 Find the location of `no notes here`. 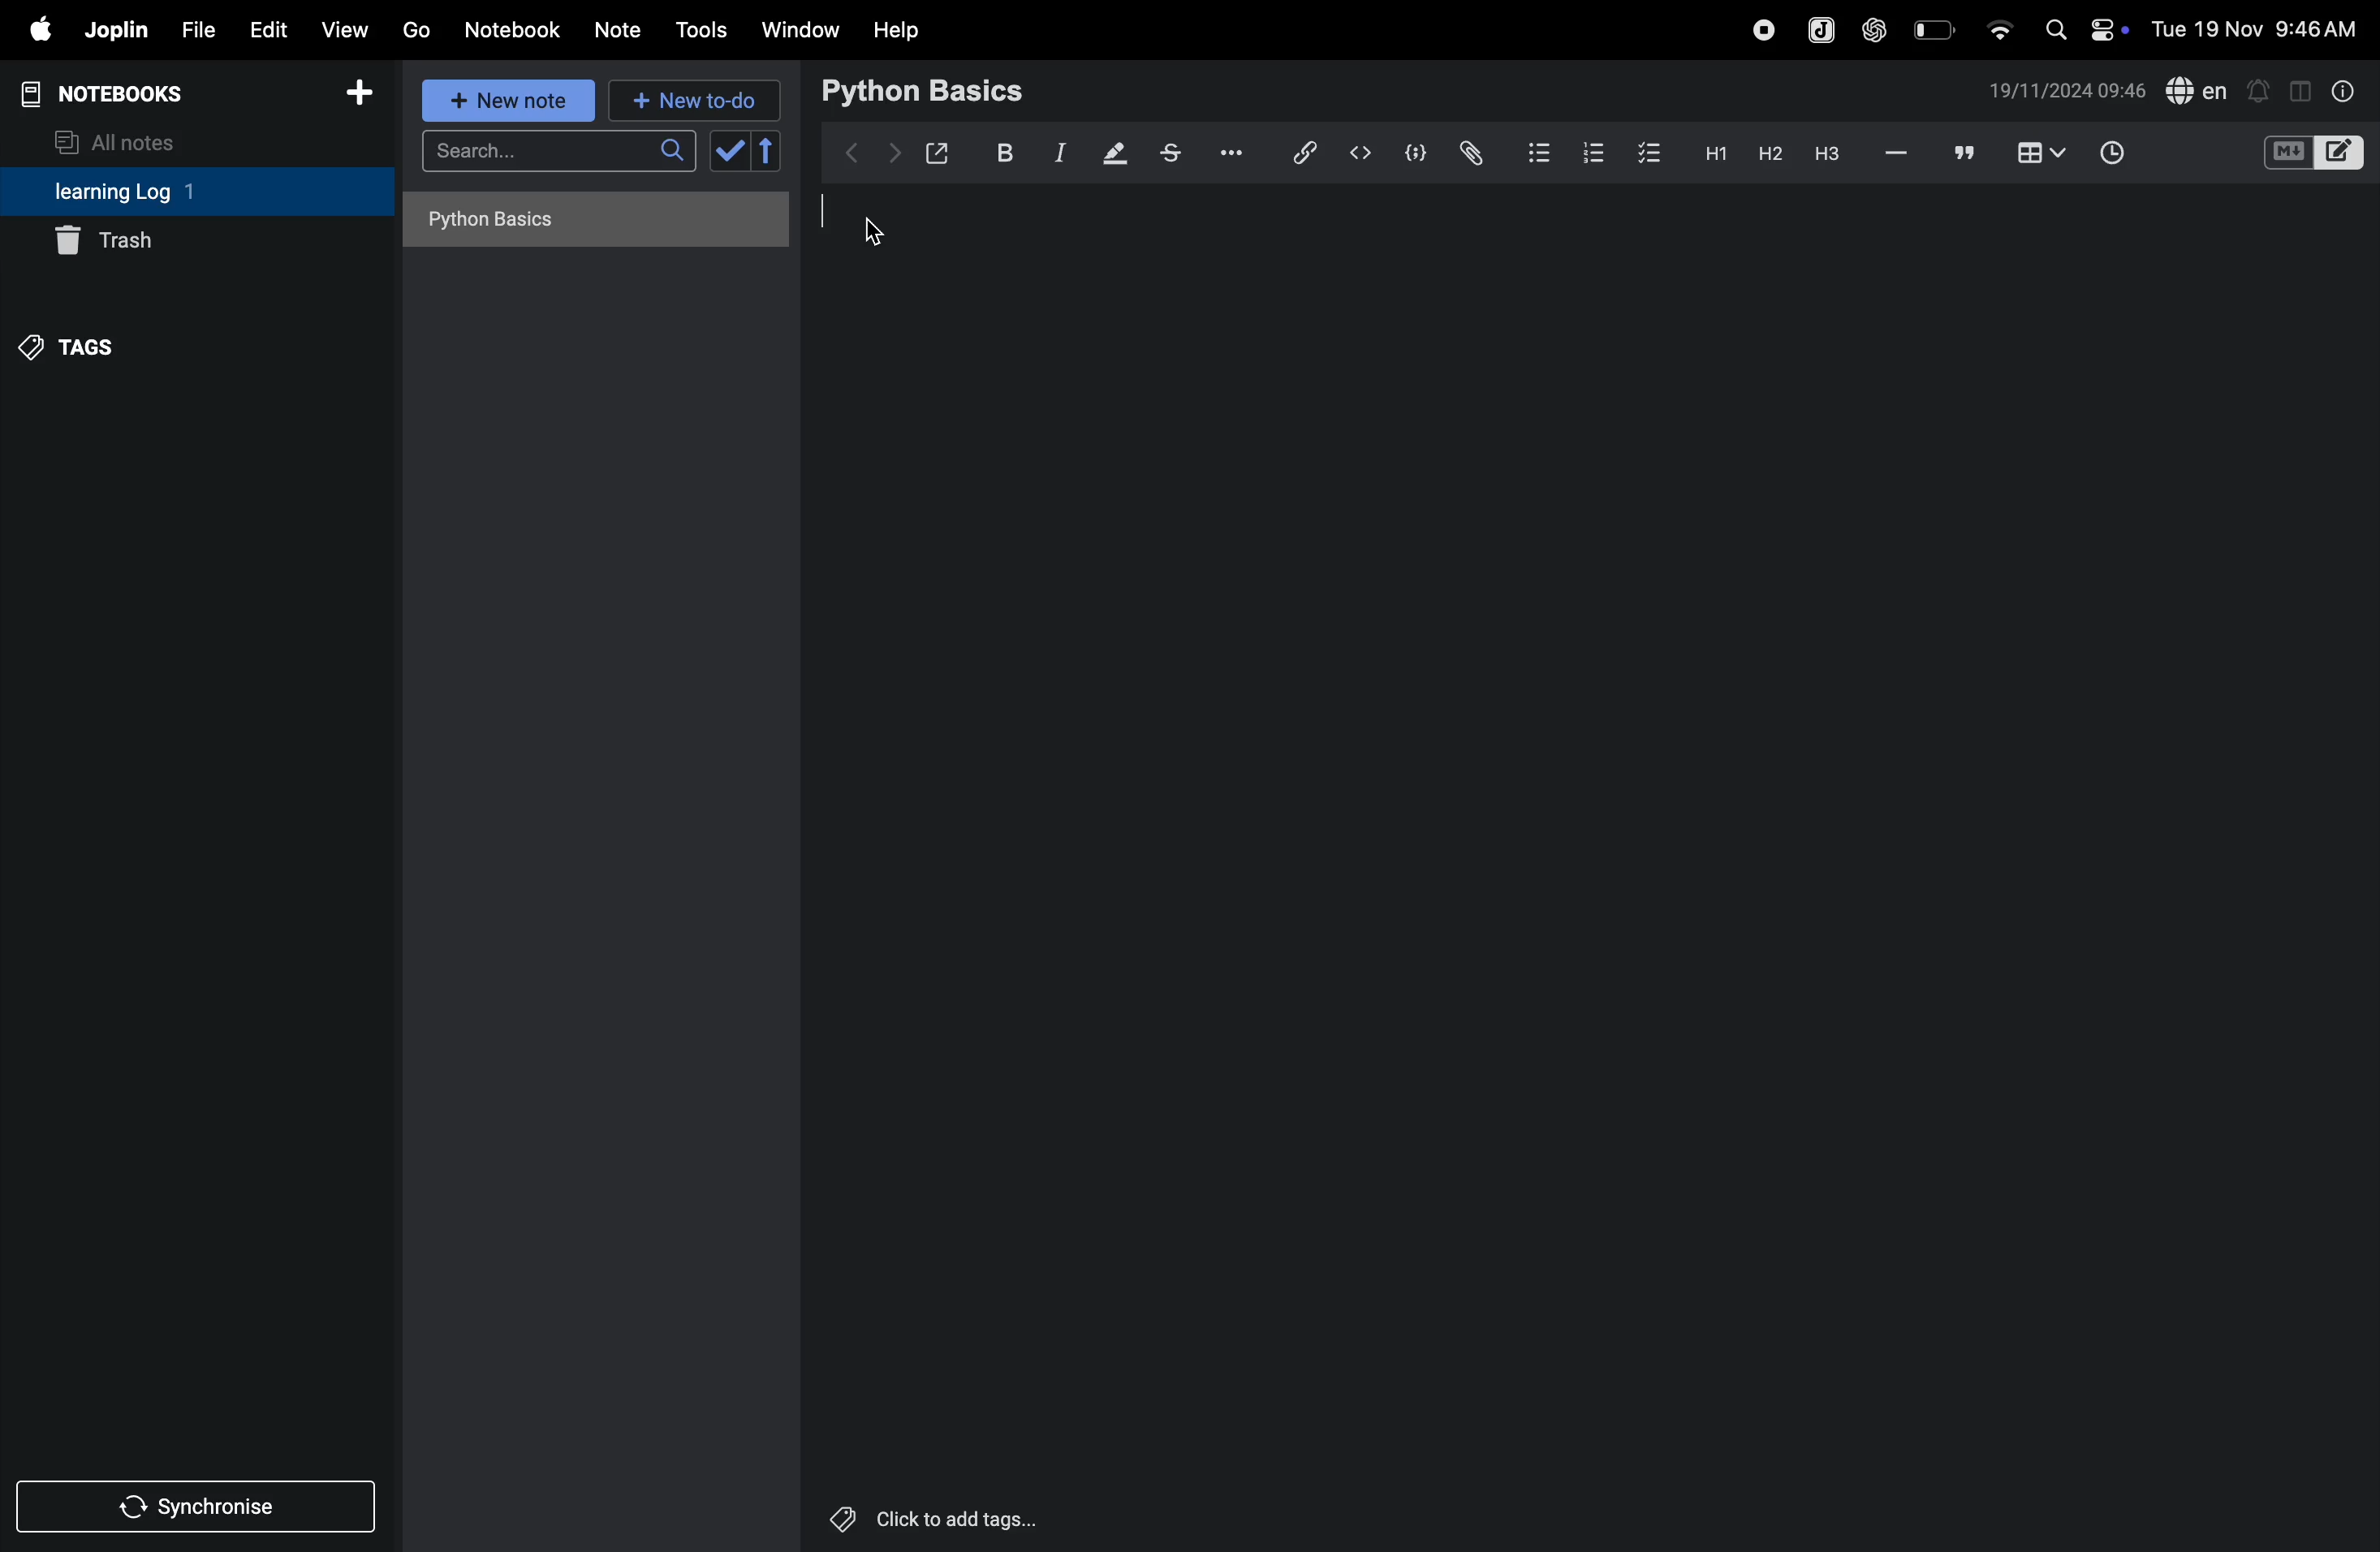

no notes here is located at coordinates (589, 226).